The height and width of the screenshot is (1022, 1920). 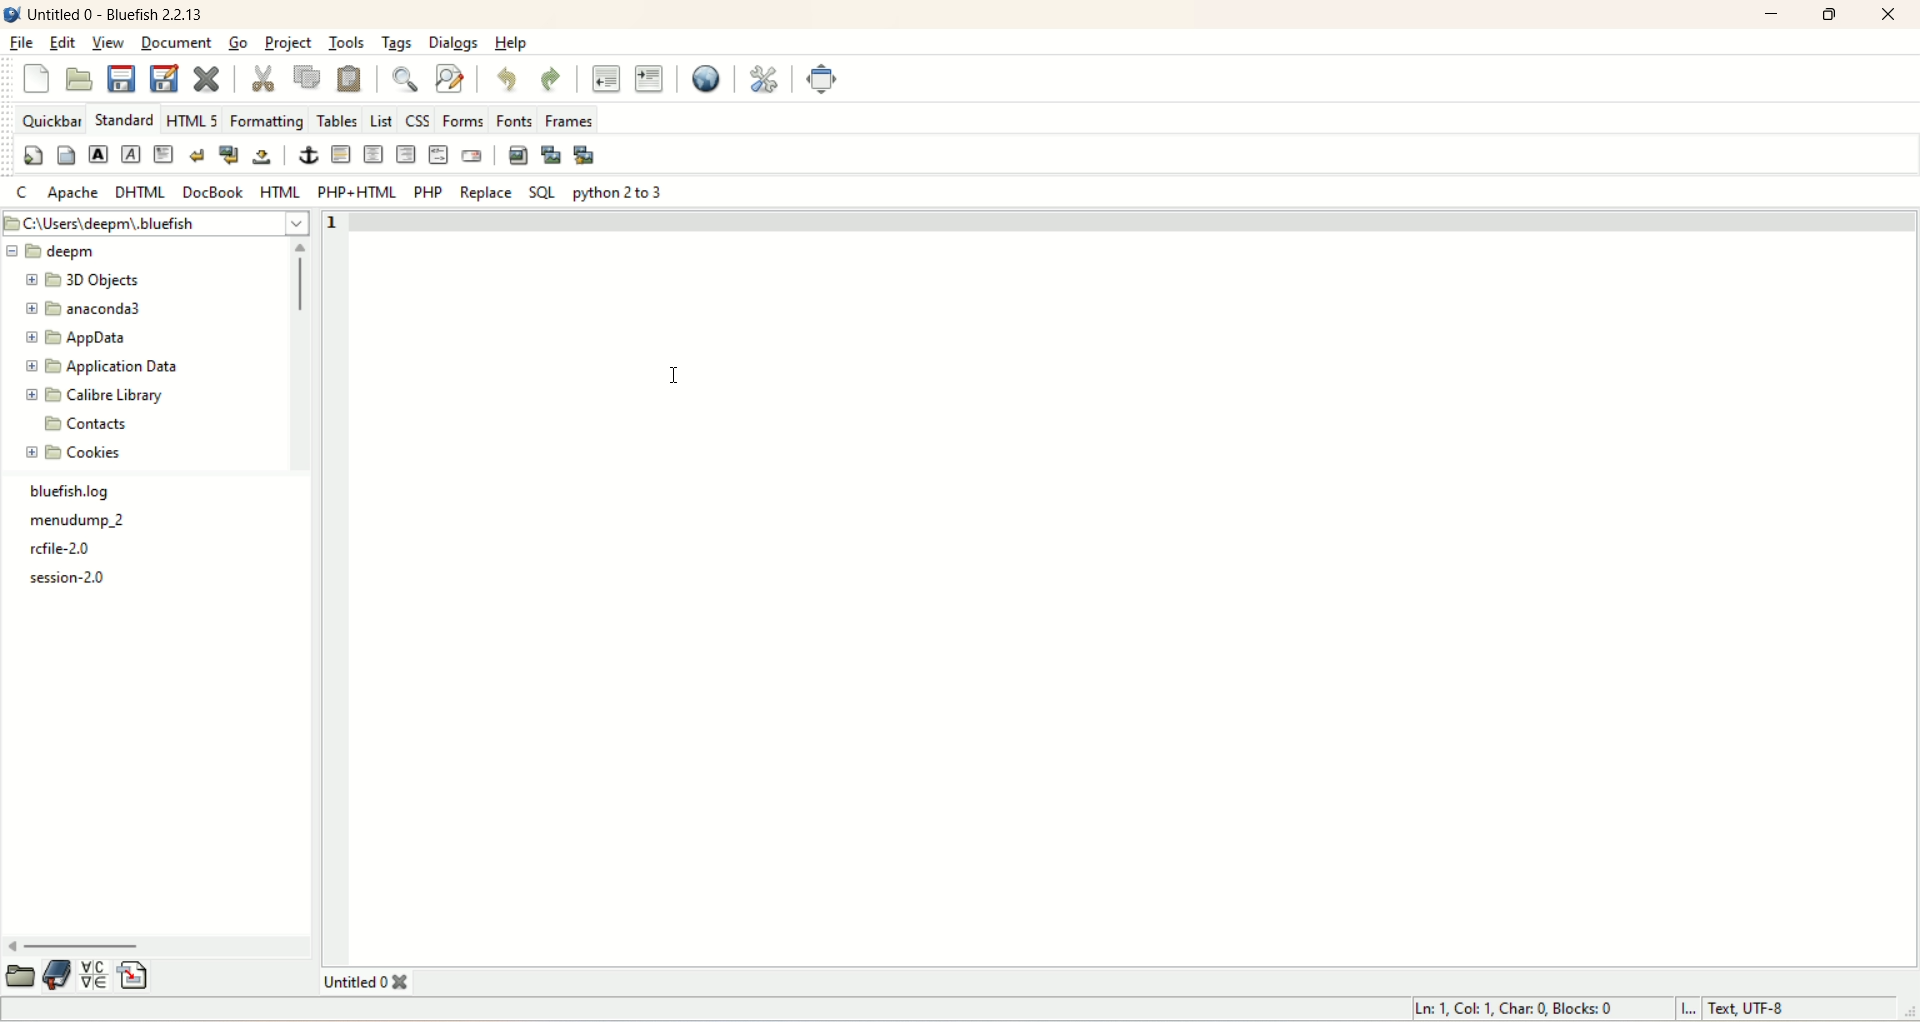 I want to click on cut, so click(x=261, y=76).